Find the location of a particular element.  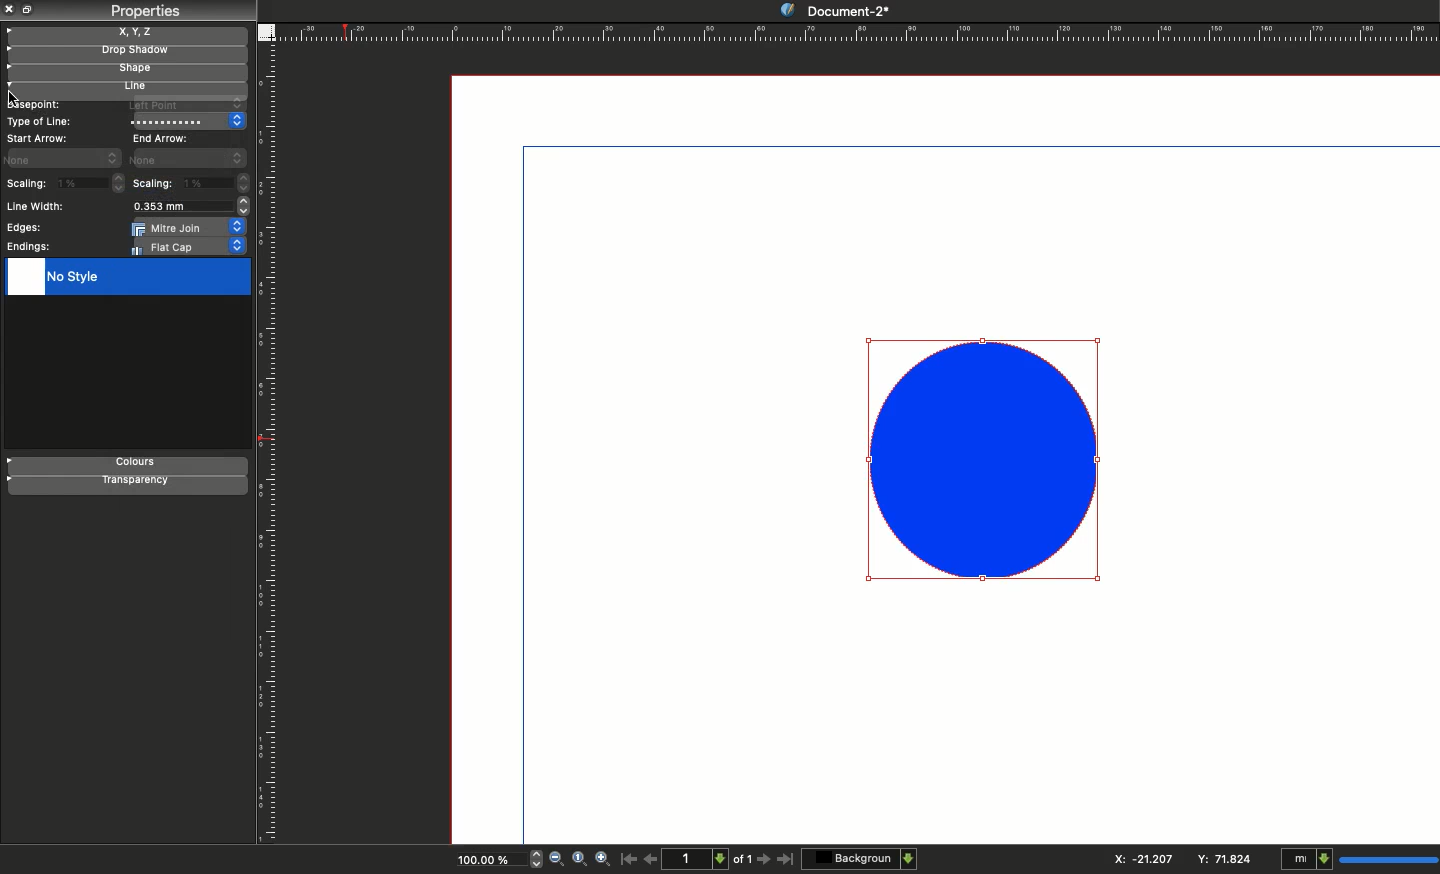

zoom in and out is located at coordinates (532, 858).